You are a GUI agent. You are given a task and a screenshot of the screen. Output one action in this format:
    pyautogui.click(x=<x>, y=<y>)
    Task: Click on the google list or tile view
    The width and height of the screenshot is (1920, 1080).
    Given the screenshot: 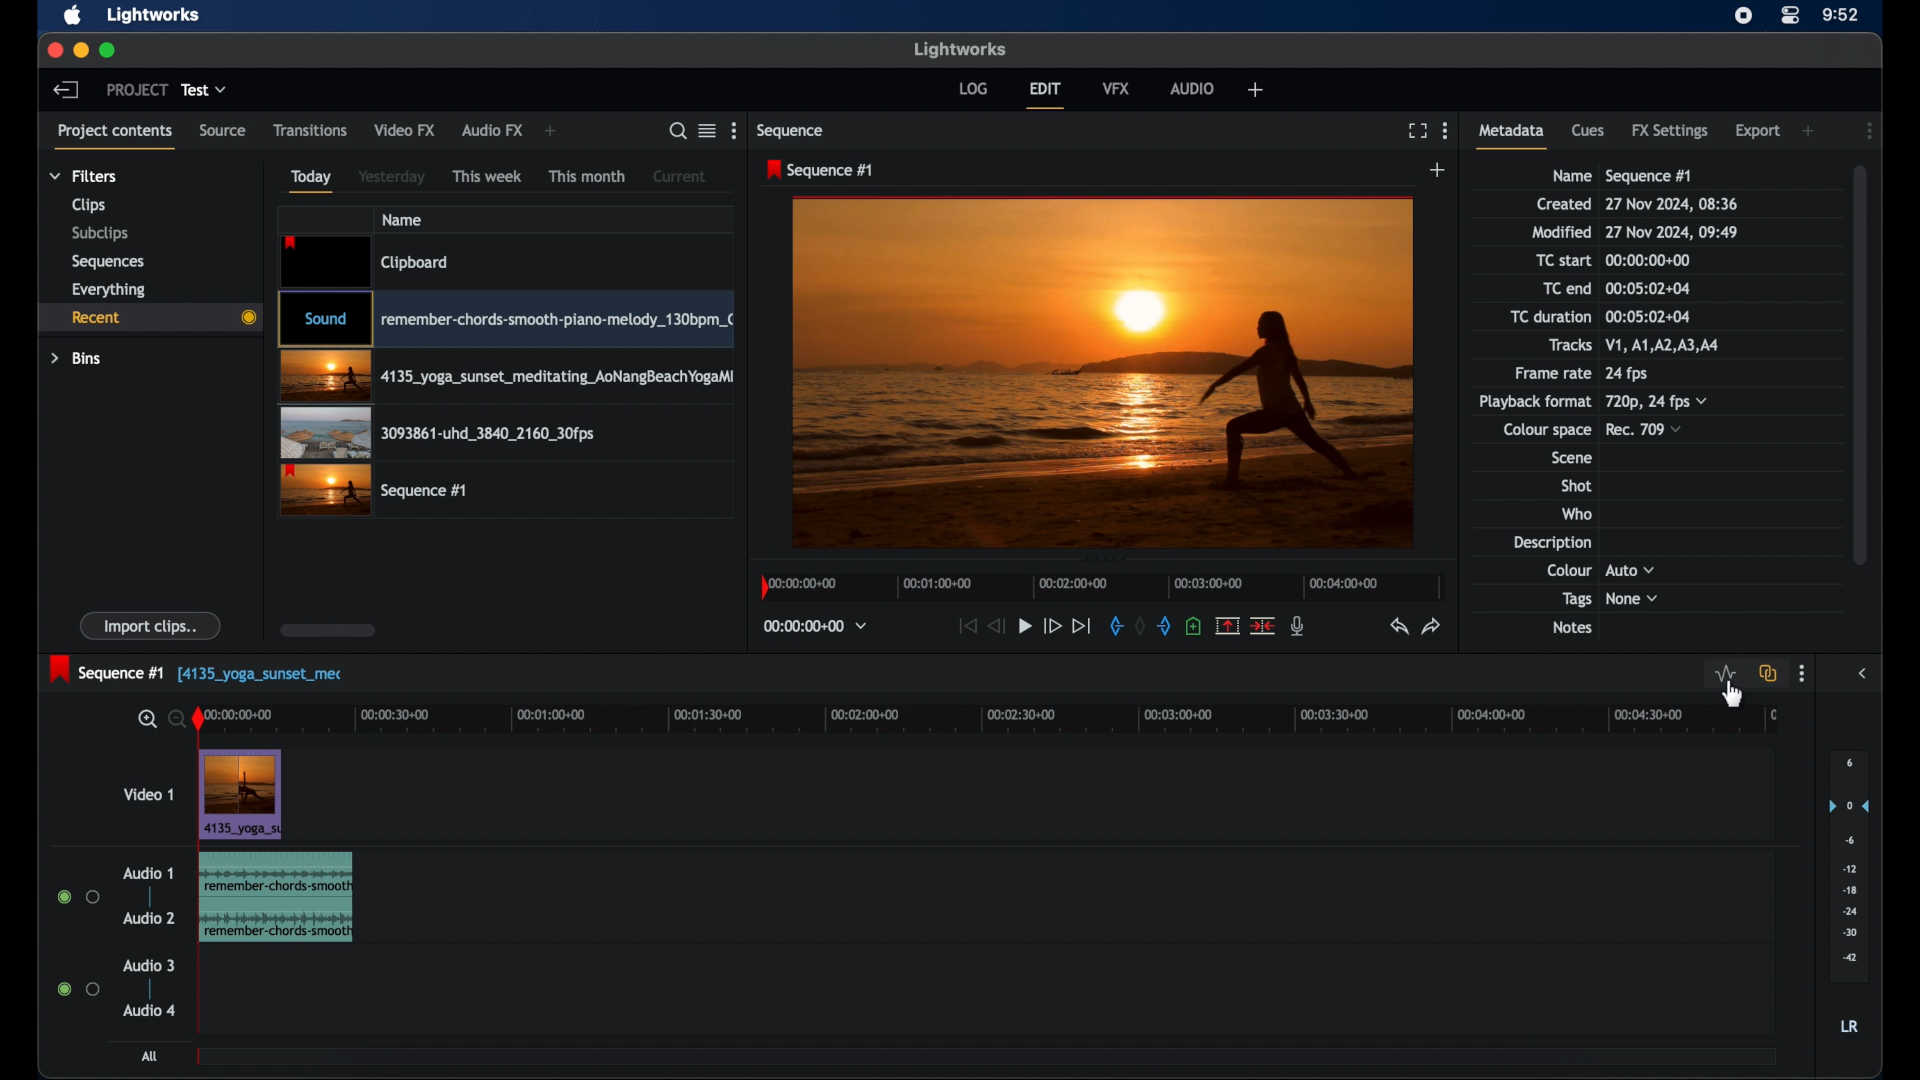 What is the action you would take?
    pyautogui.click(x=708, y=130)
    